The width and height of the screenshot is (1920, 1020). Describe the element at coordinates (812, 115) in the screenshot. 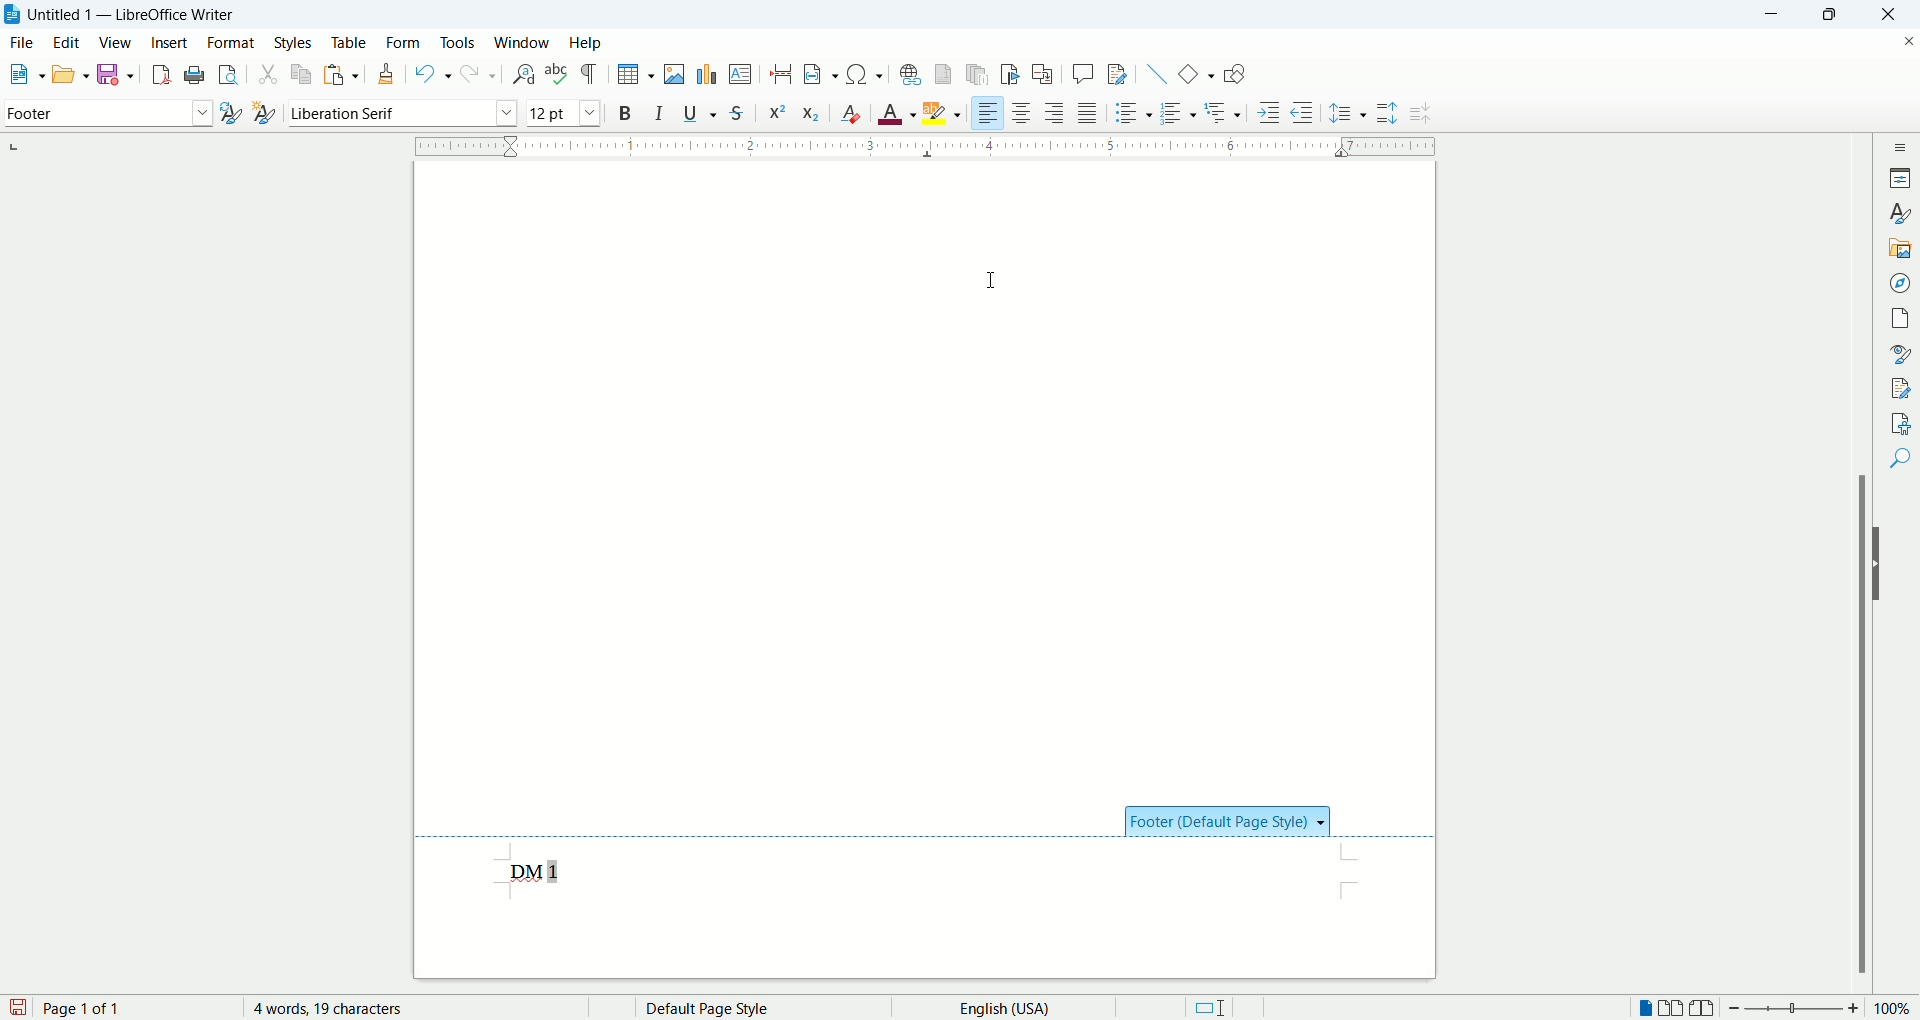

I see `subscript` at that location.